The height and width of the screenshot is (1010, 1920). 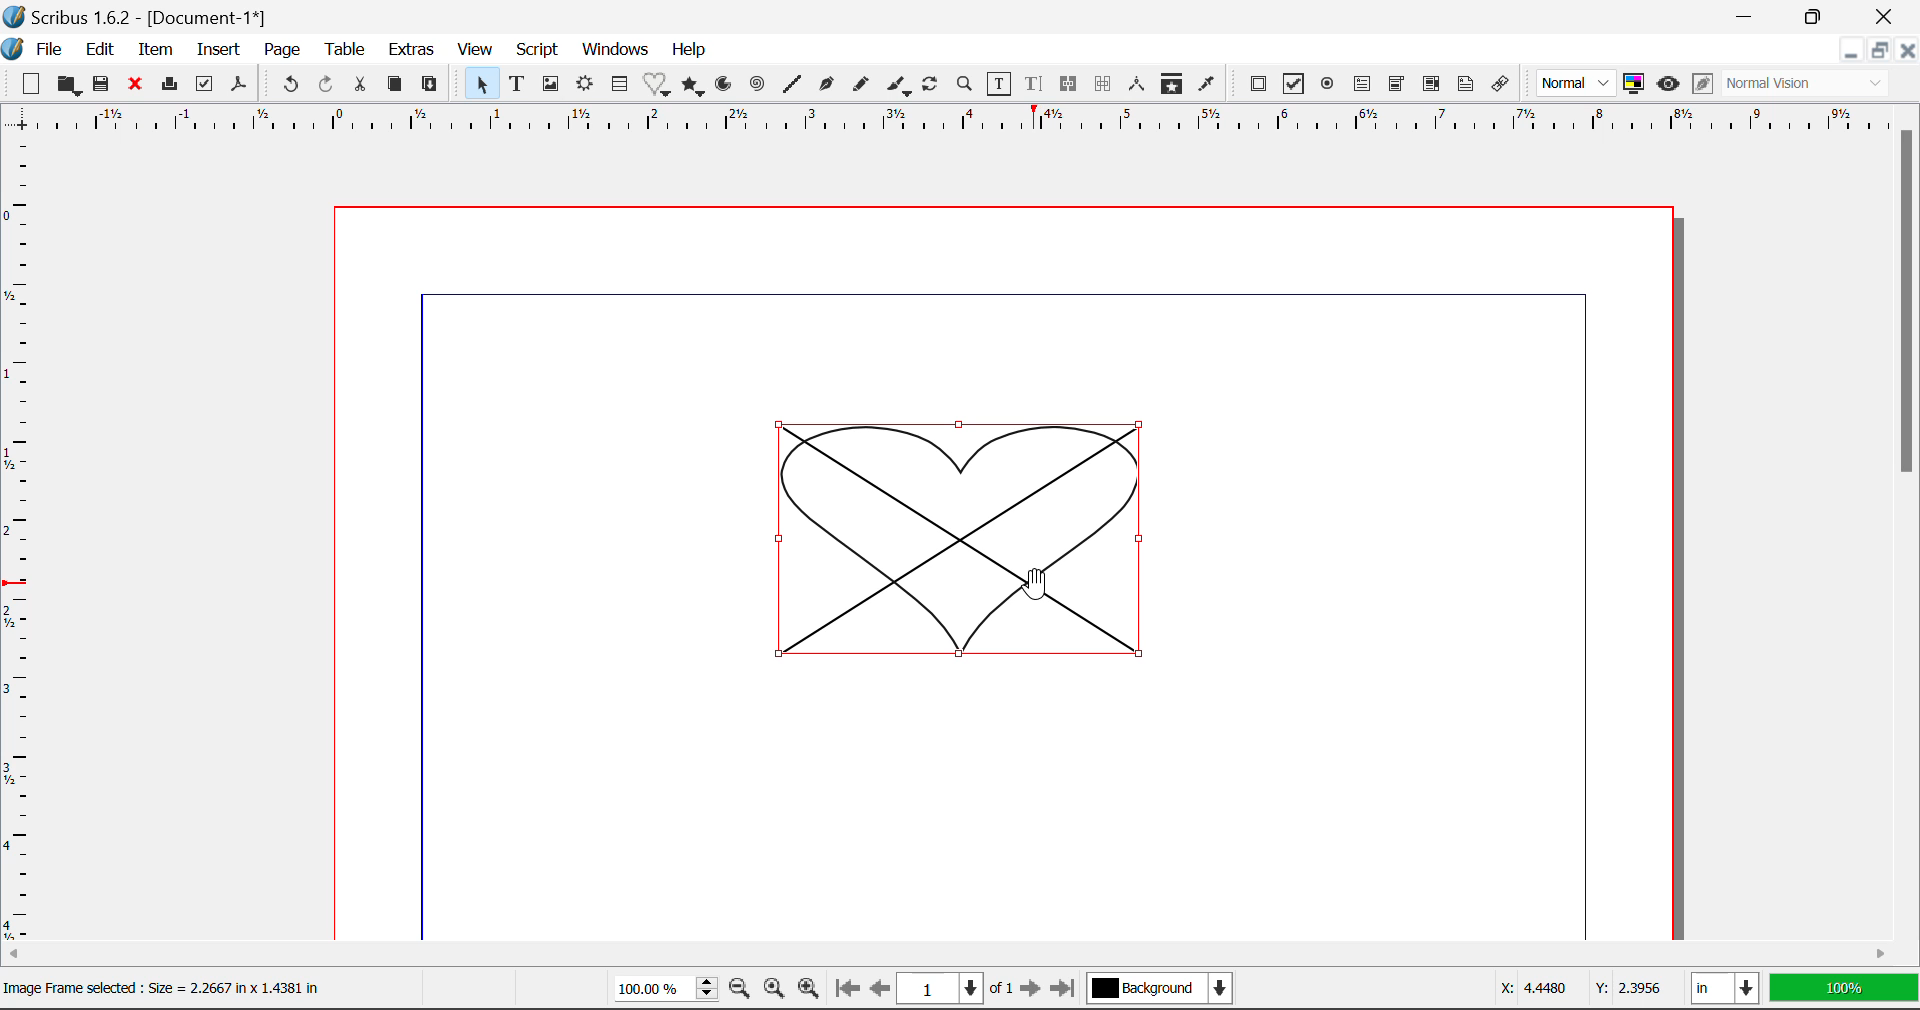 I want to click on 100%, so click(x=1843, y=990).